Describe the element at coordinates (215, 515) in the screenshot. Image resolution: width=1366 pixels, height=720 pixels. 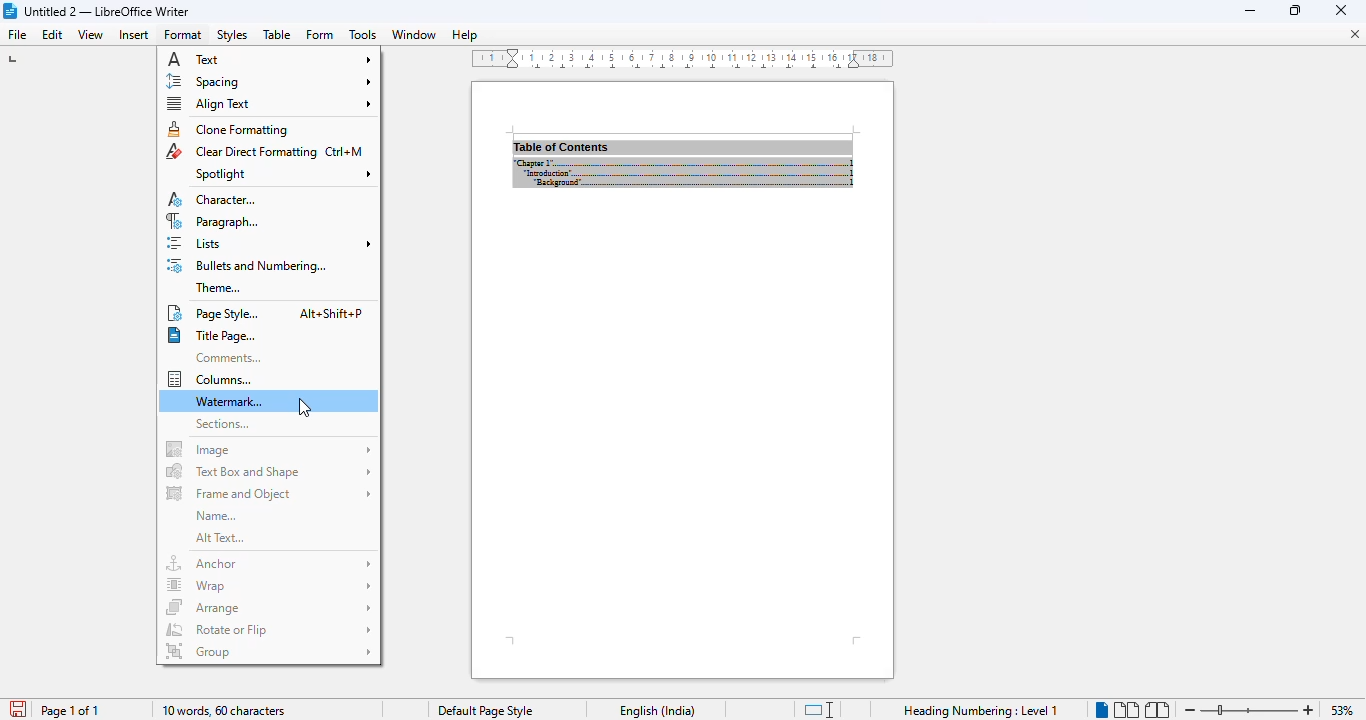
I see `name` at that location.